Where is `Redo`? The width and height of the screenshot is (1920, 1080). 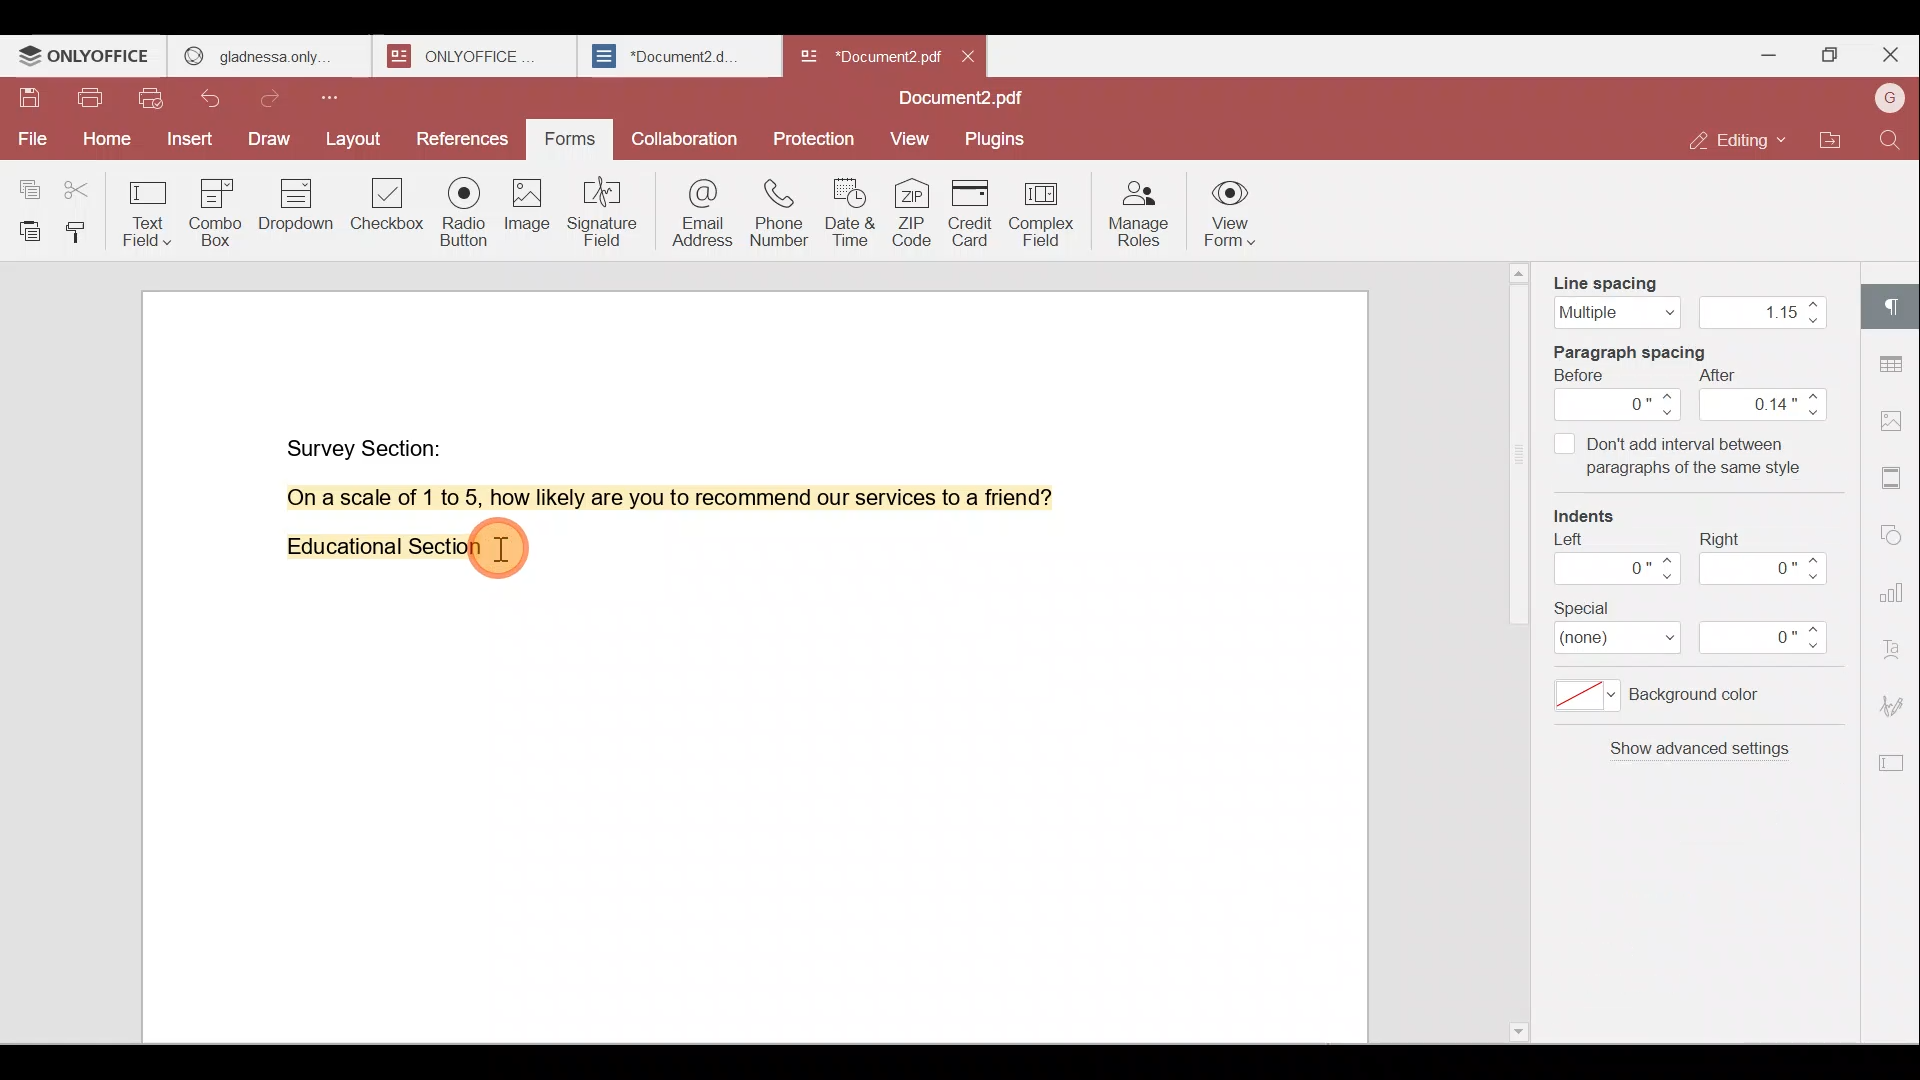
Redo is located at coordinates (276, 99).